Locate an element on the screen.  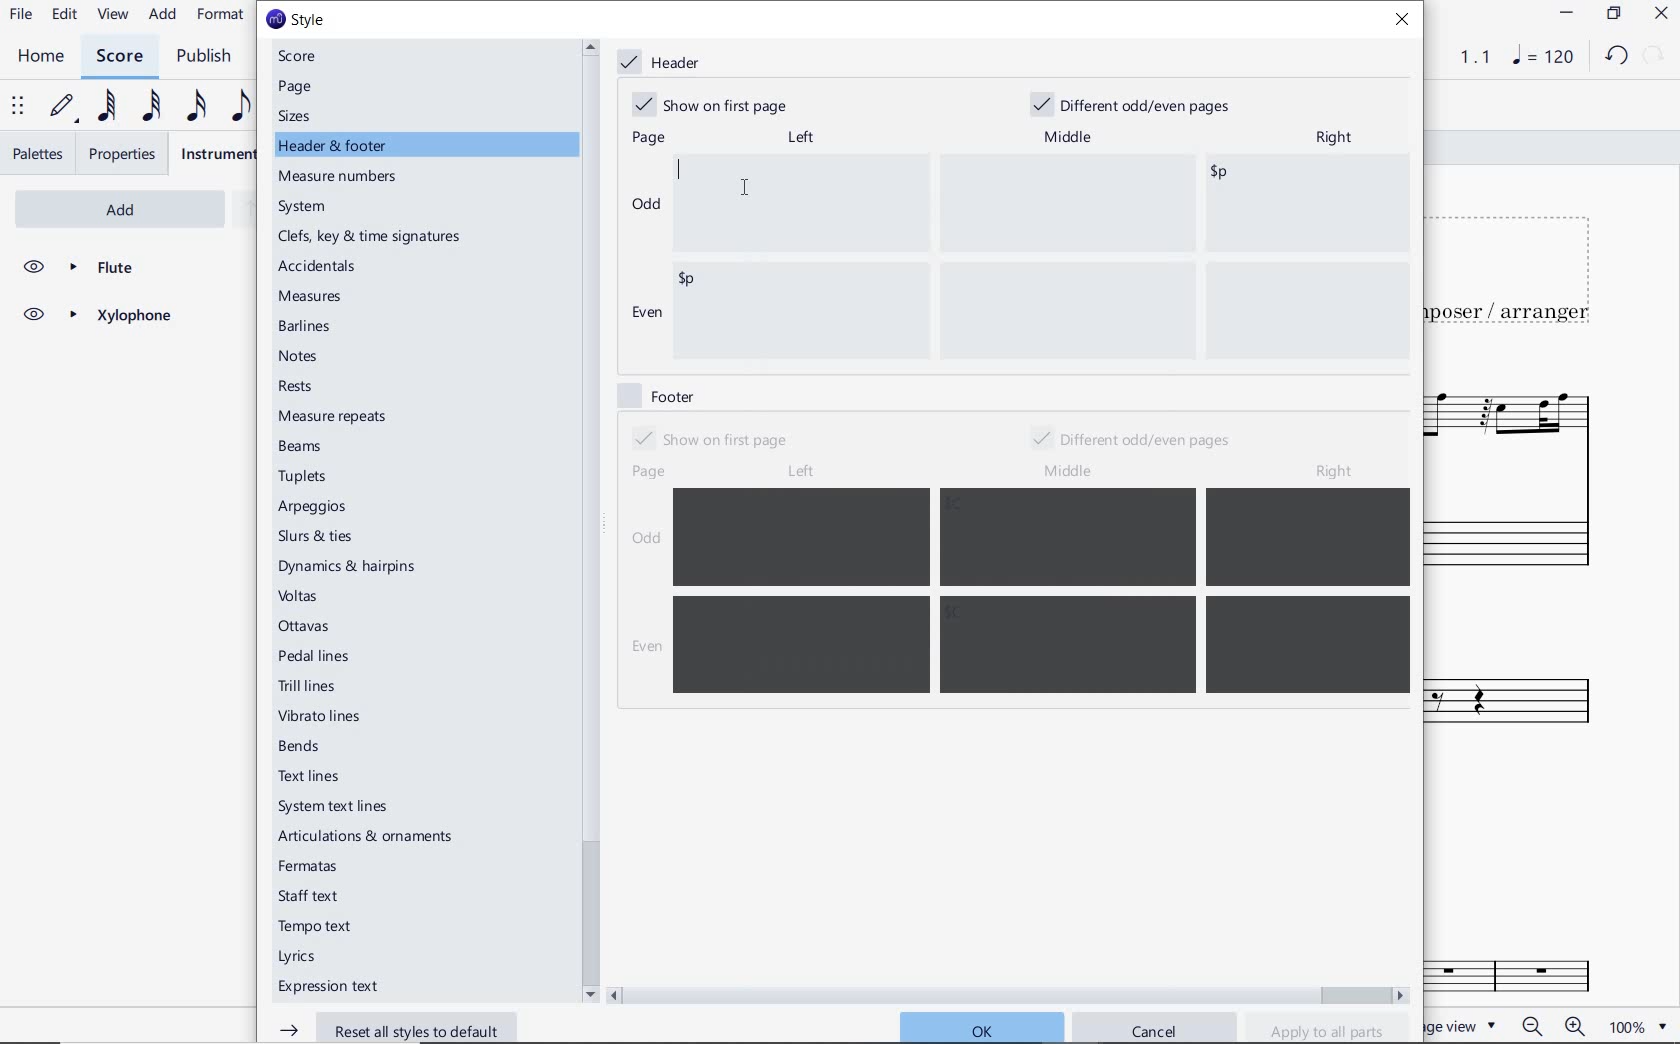
scrollbar is located at coordinates (1009, 993).